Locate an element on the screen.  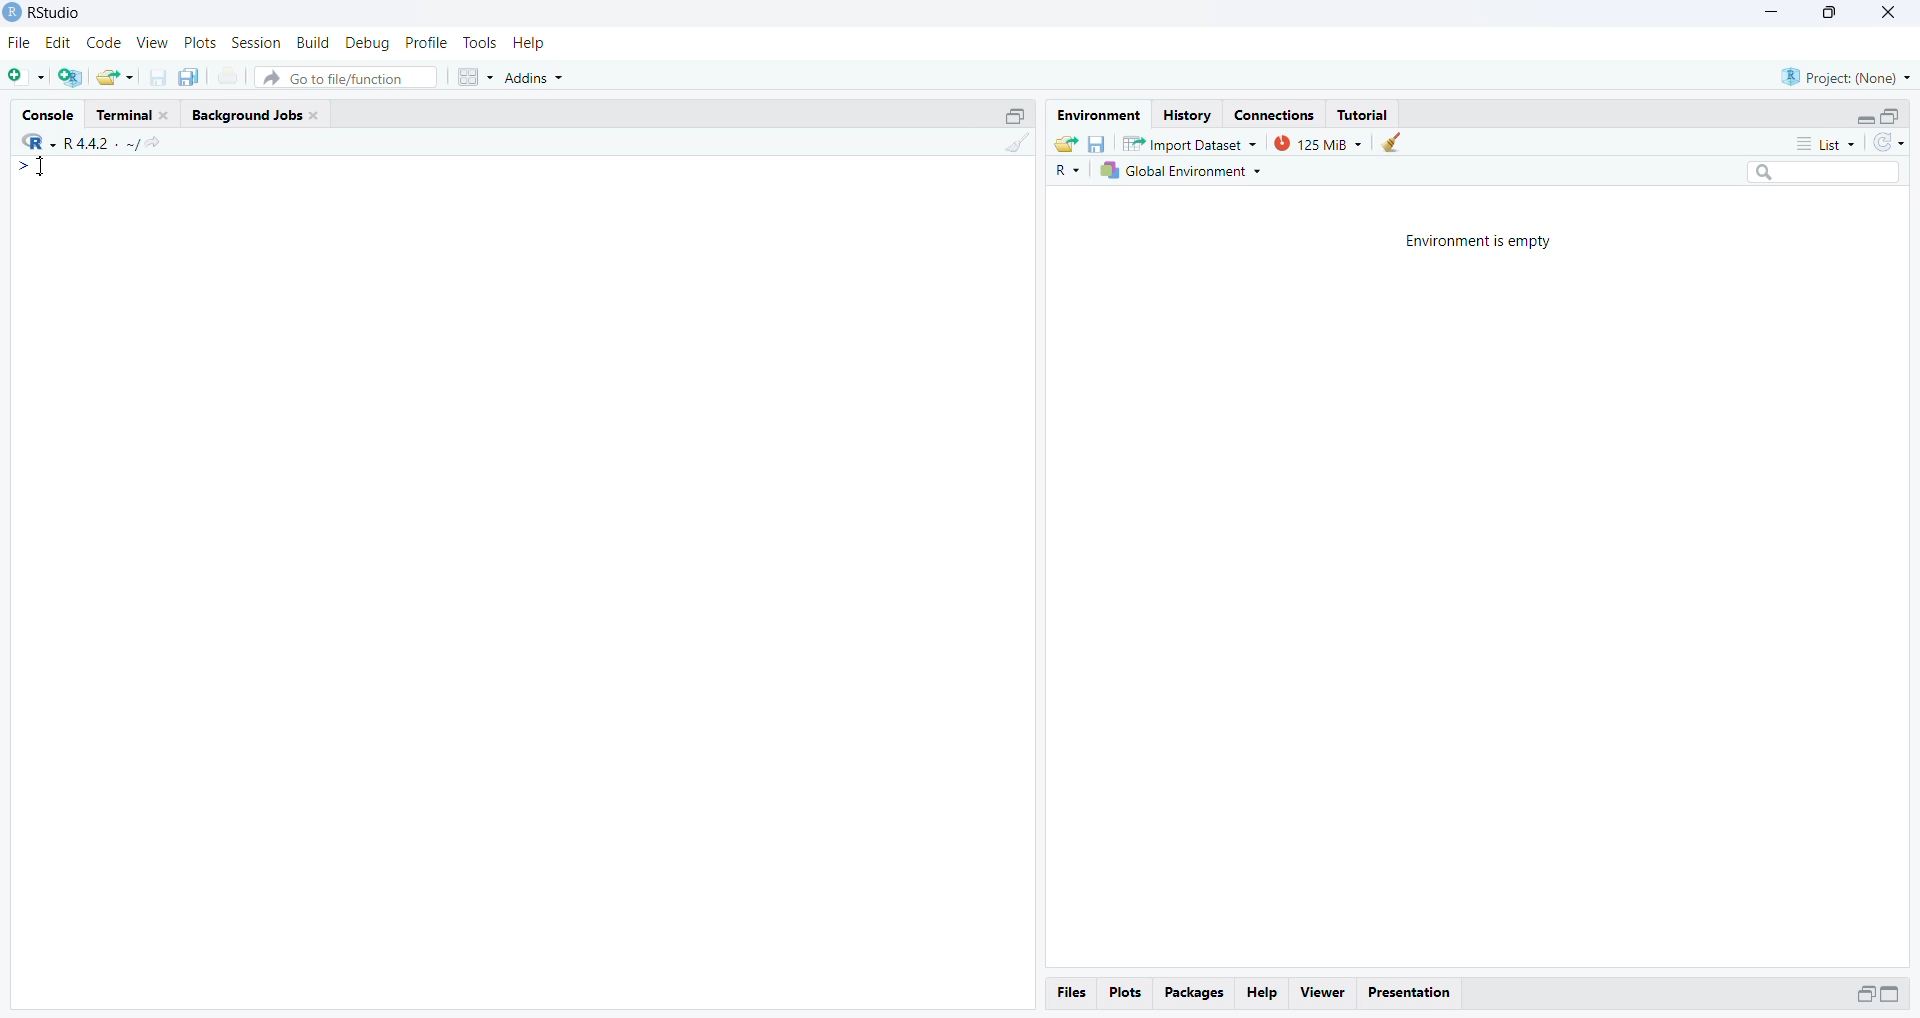
View is located at coordinates (153, 42).